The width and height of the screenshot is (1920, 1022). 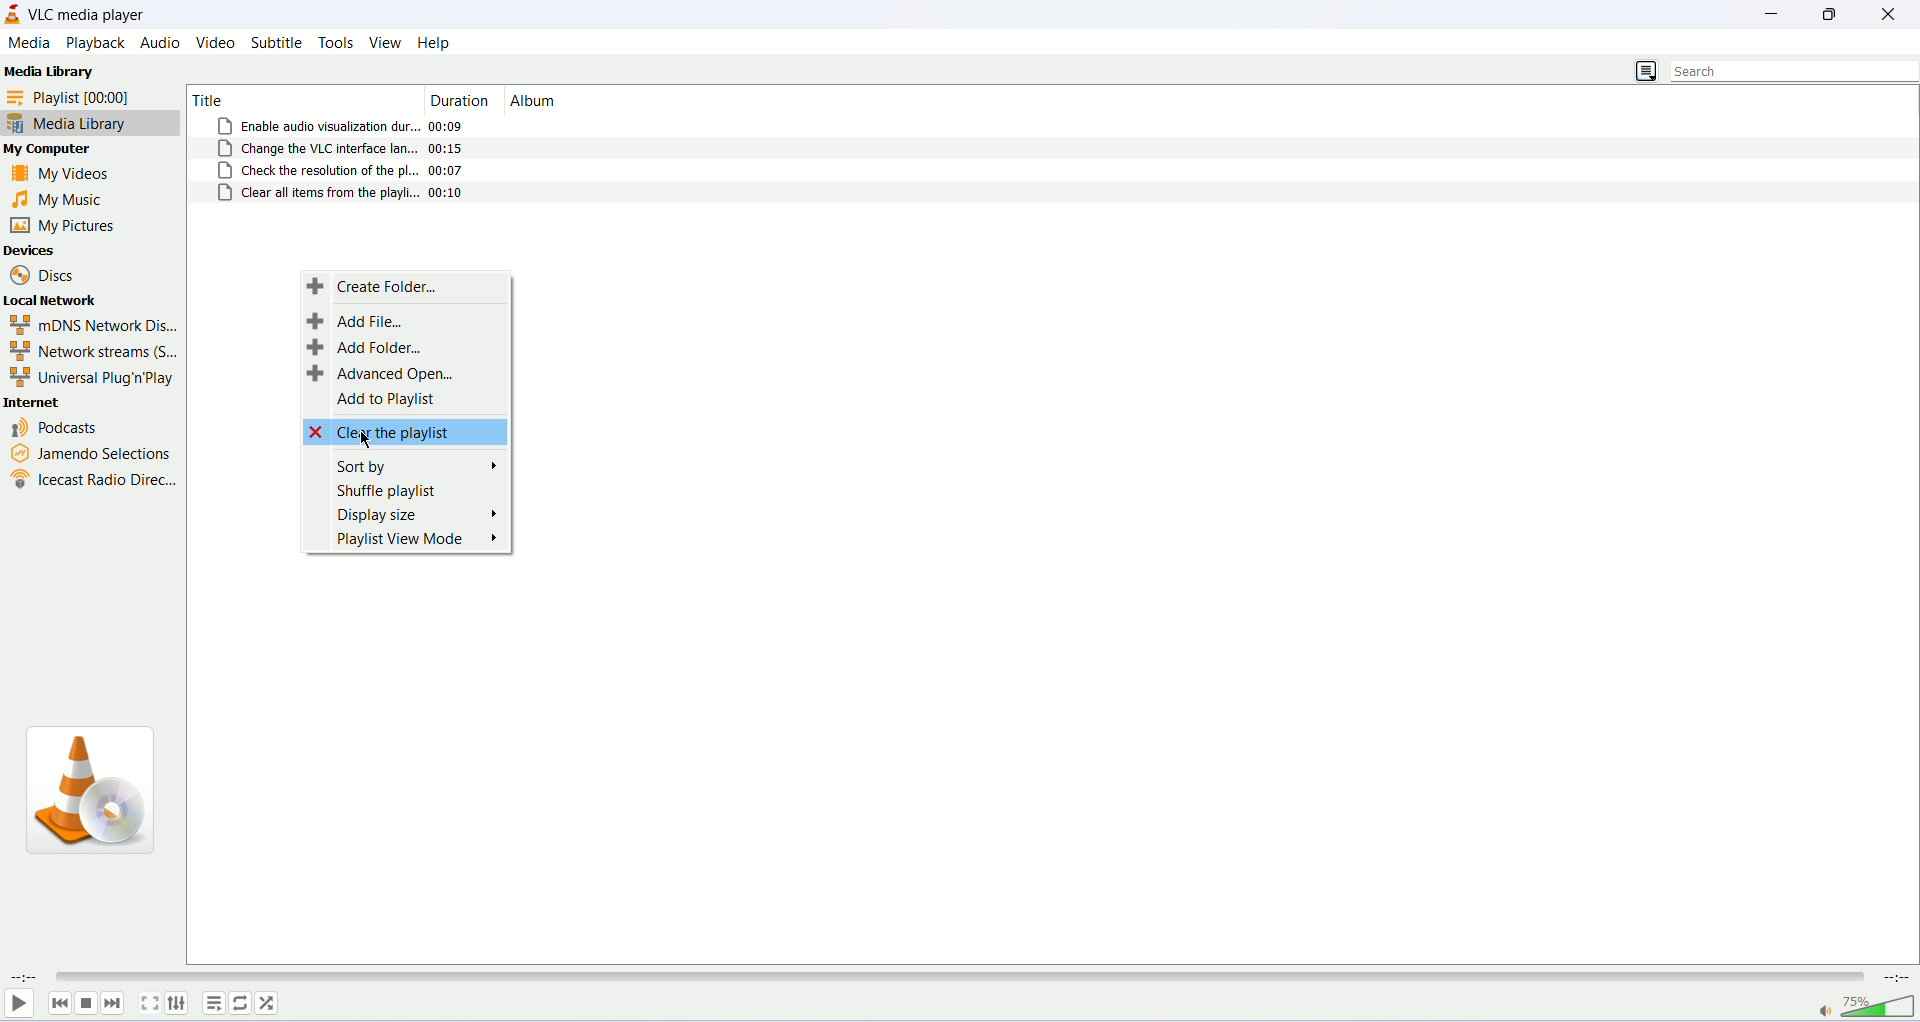 I want to click on volume bar, so click(x=1866, y=1007).